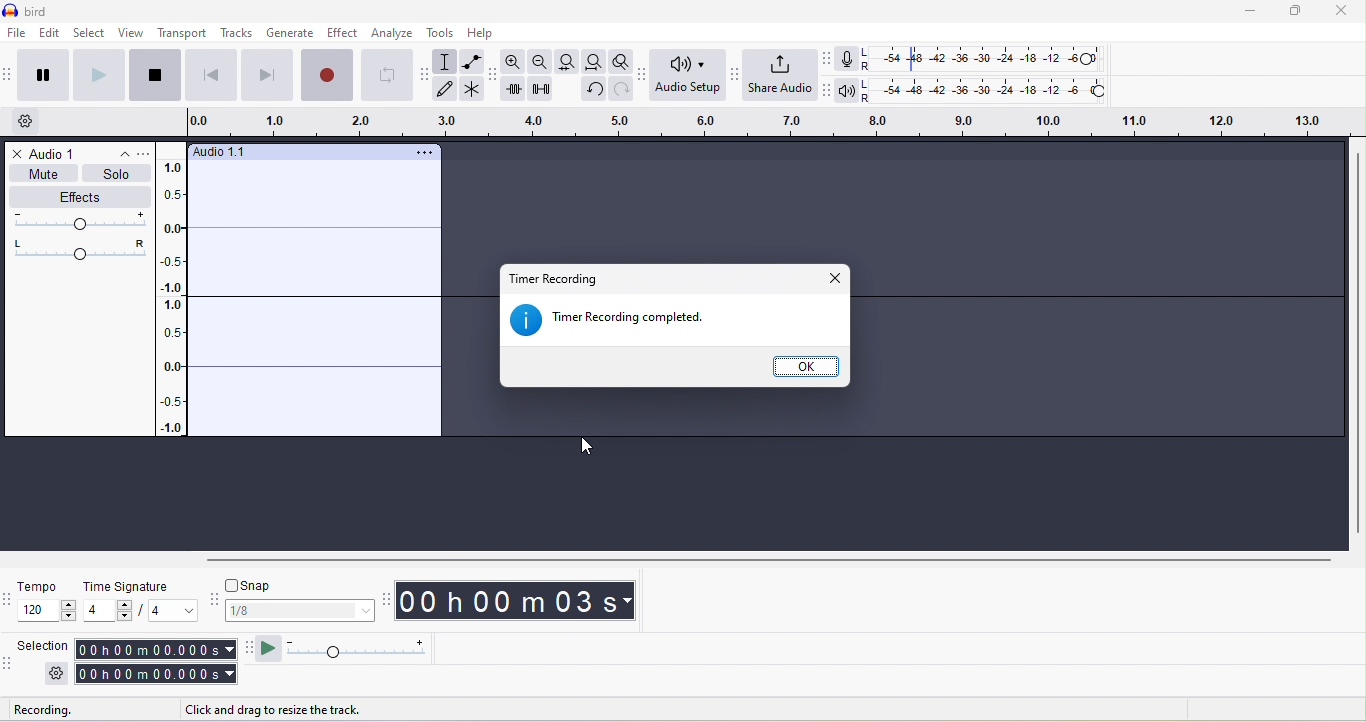  Describe the element at coordinates (423, 151) in the screenshot. I see `options` at that location.